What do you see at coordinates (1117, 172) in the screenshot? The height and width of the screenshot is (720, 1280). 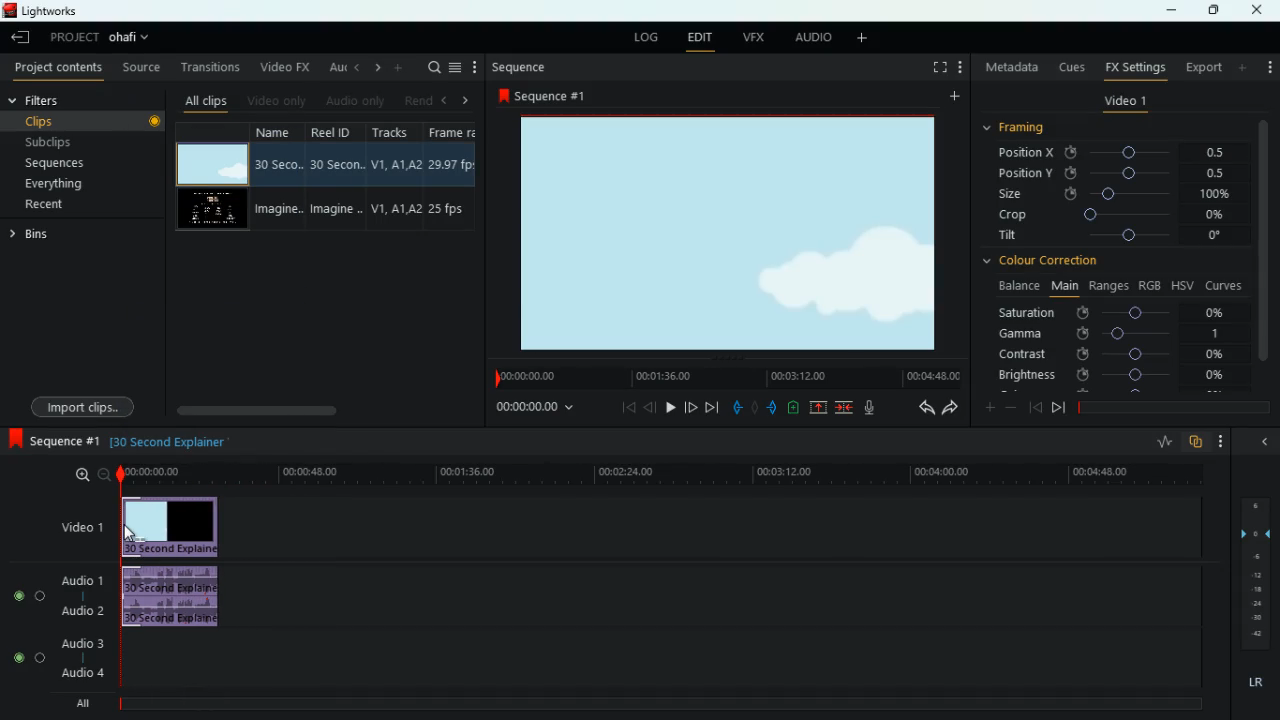 I see `position y` at bounding box center [1117, 172].